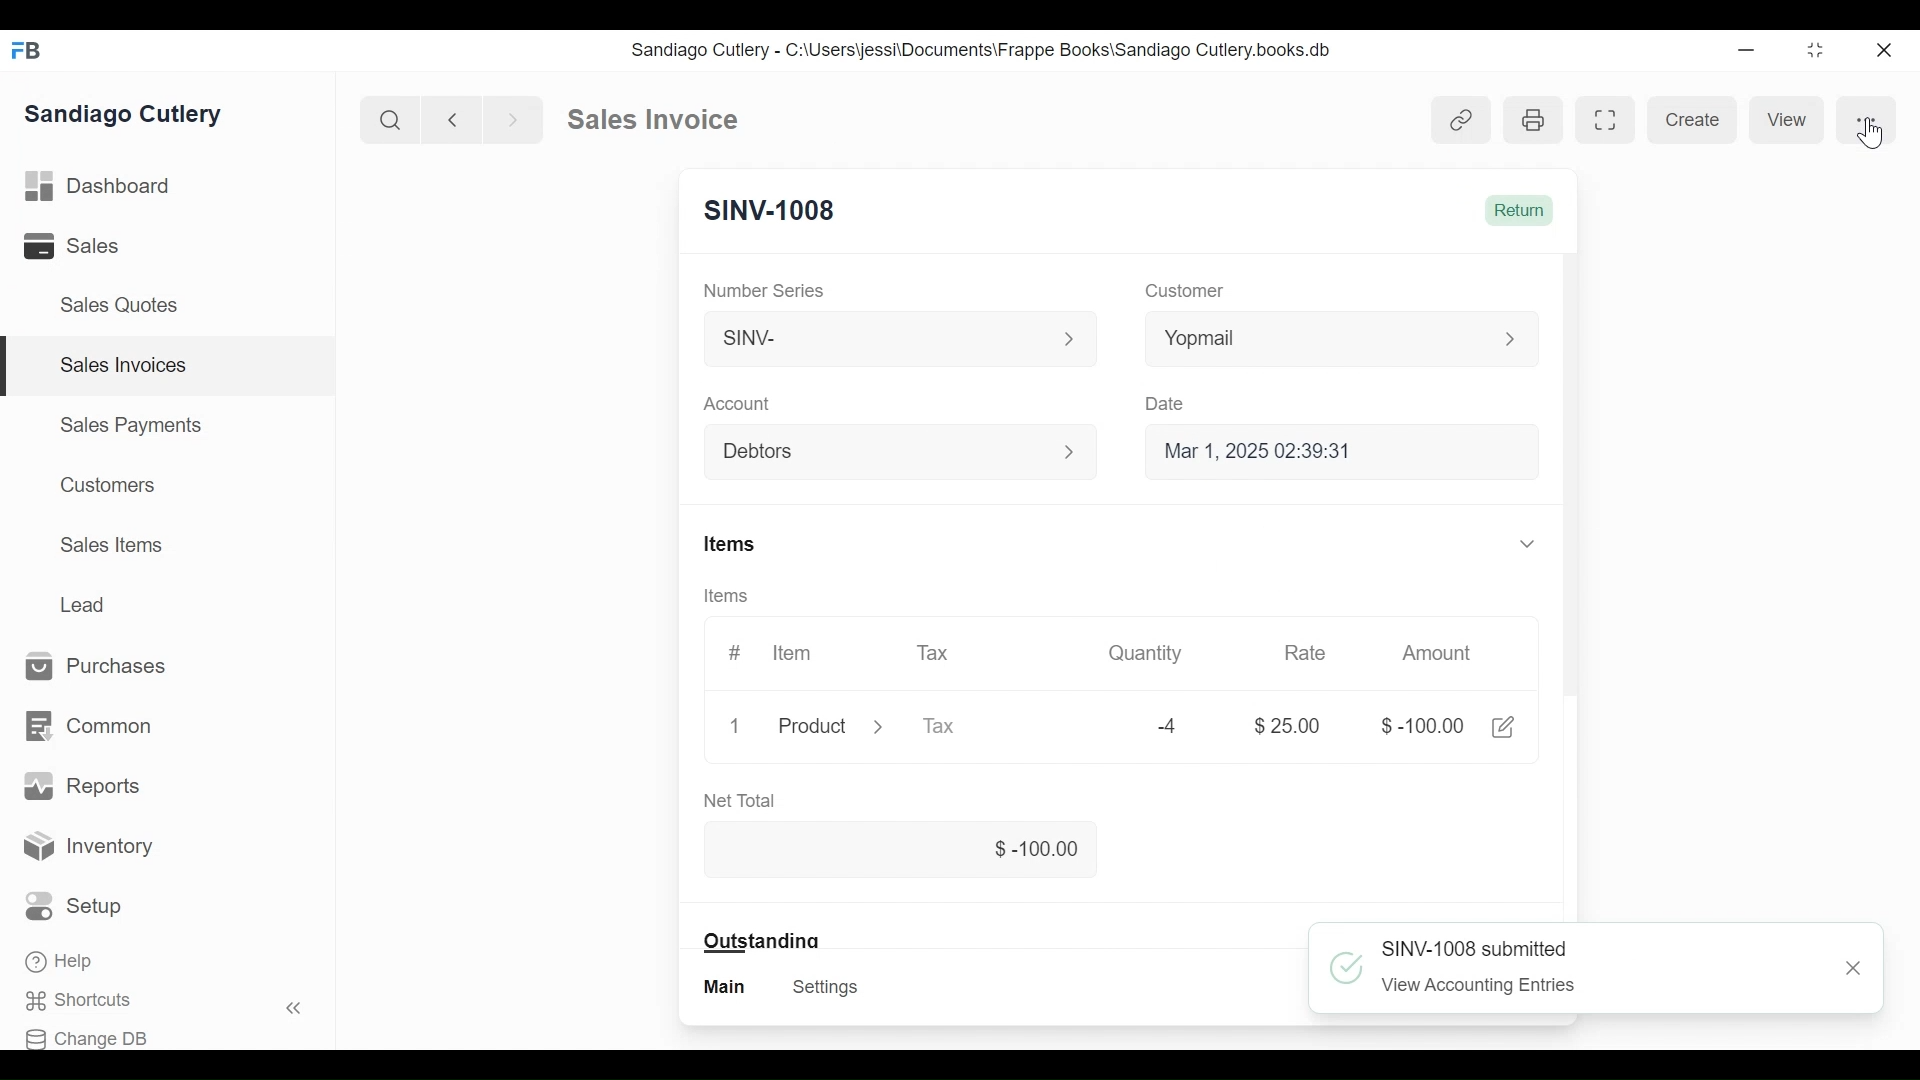 This screenshot has width=1920, height=1080. What do you see at coordinates (1854, 969) in the screenshot?
I see `Close notification` at bounding box center [1854, 969].